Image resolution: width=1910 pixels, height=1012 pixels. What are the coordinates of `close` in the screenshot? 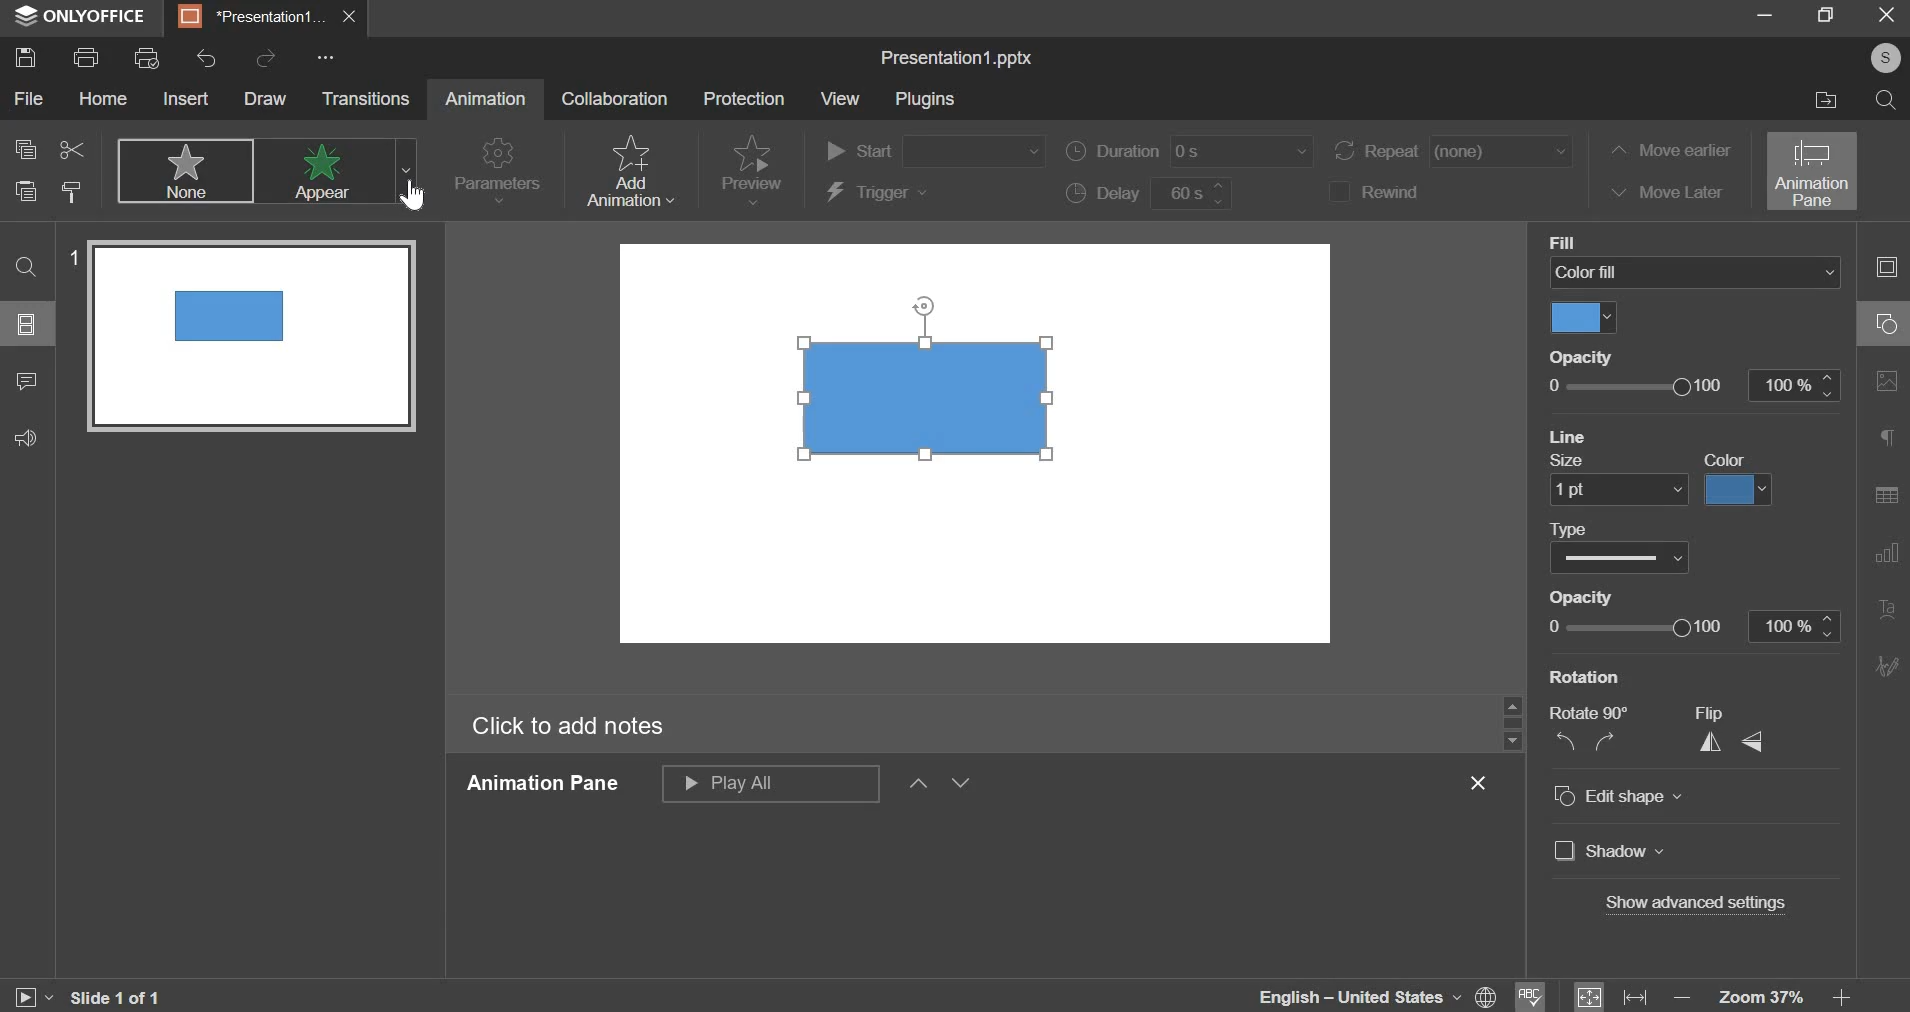 It's located at (1484, 784).